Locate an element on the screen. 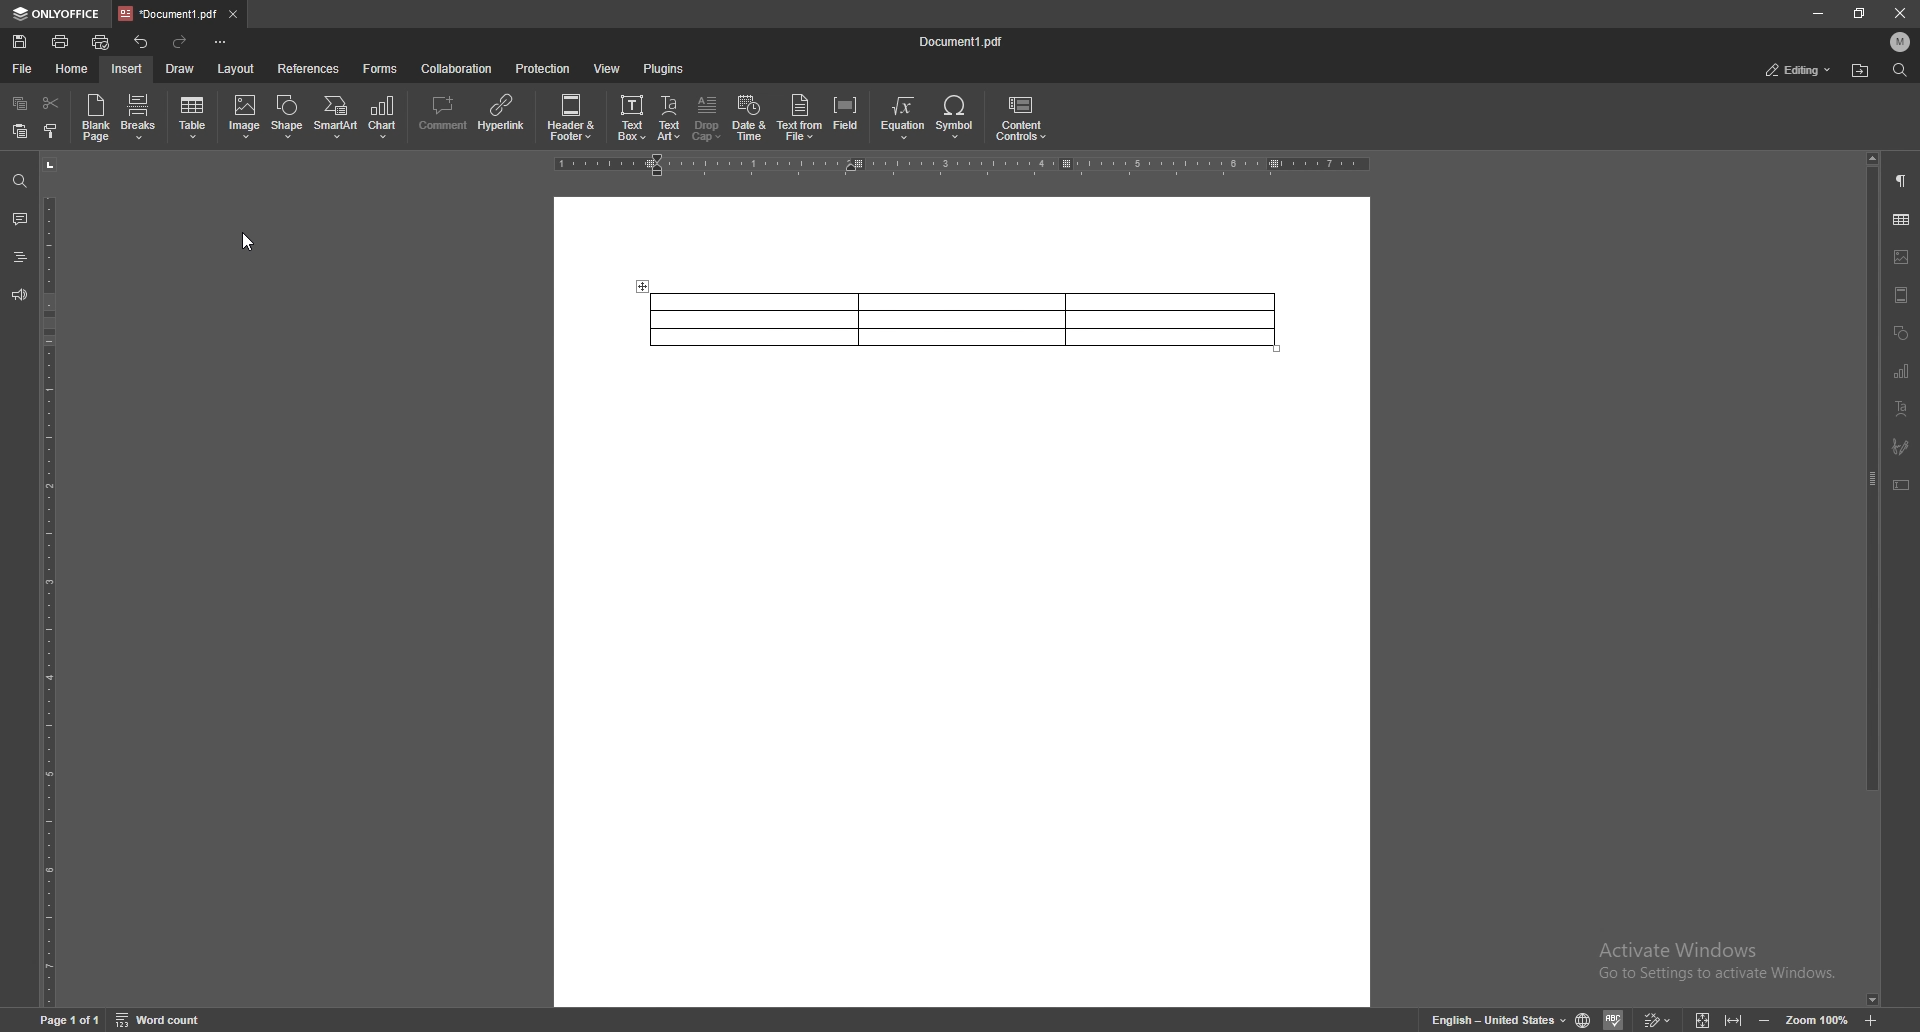  find is located at coordinates (19, 179).